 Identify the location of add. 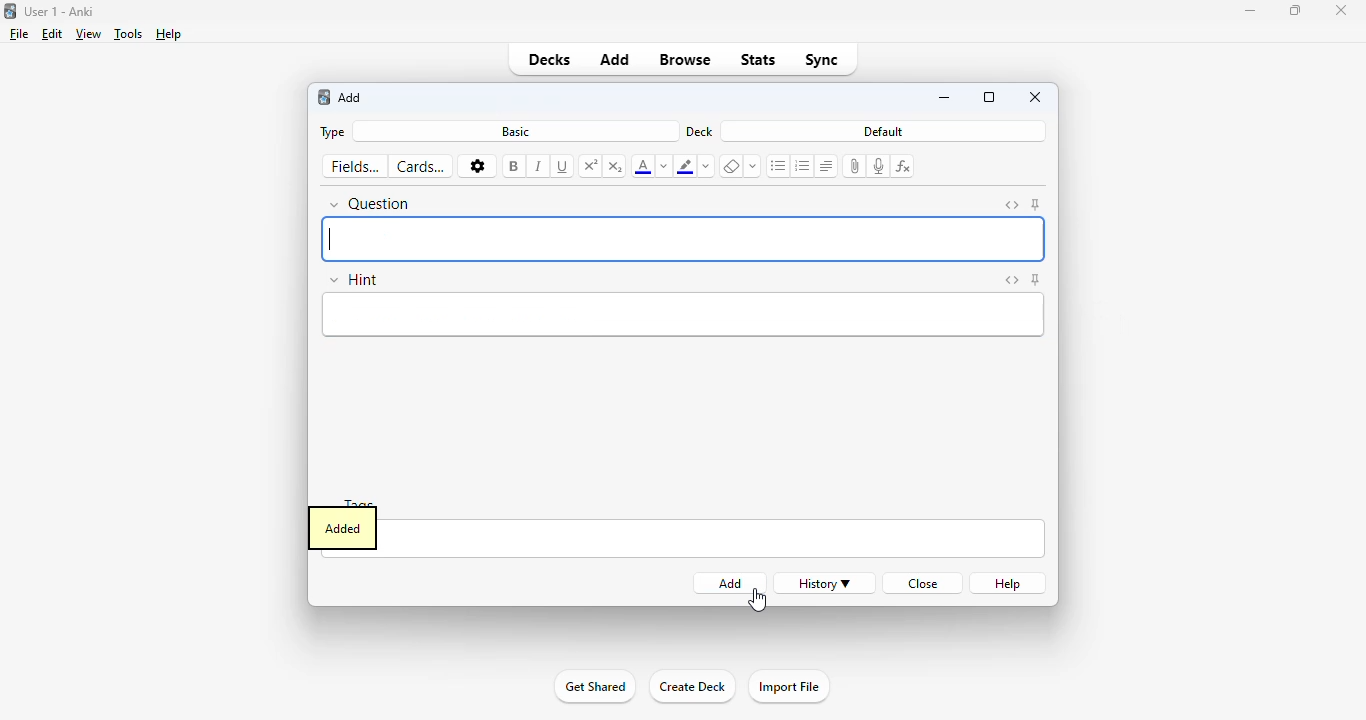
(615, 59).